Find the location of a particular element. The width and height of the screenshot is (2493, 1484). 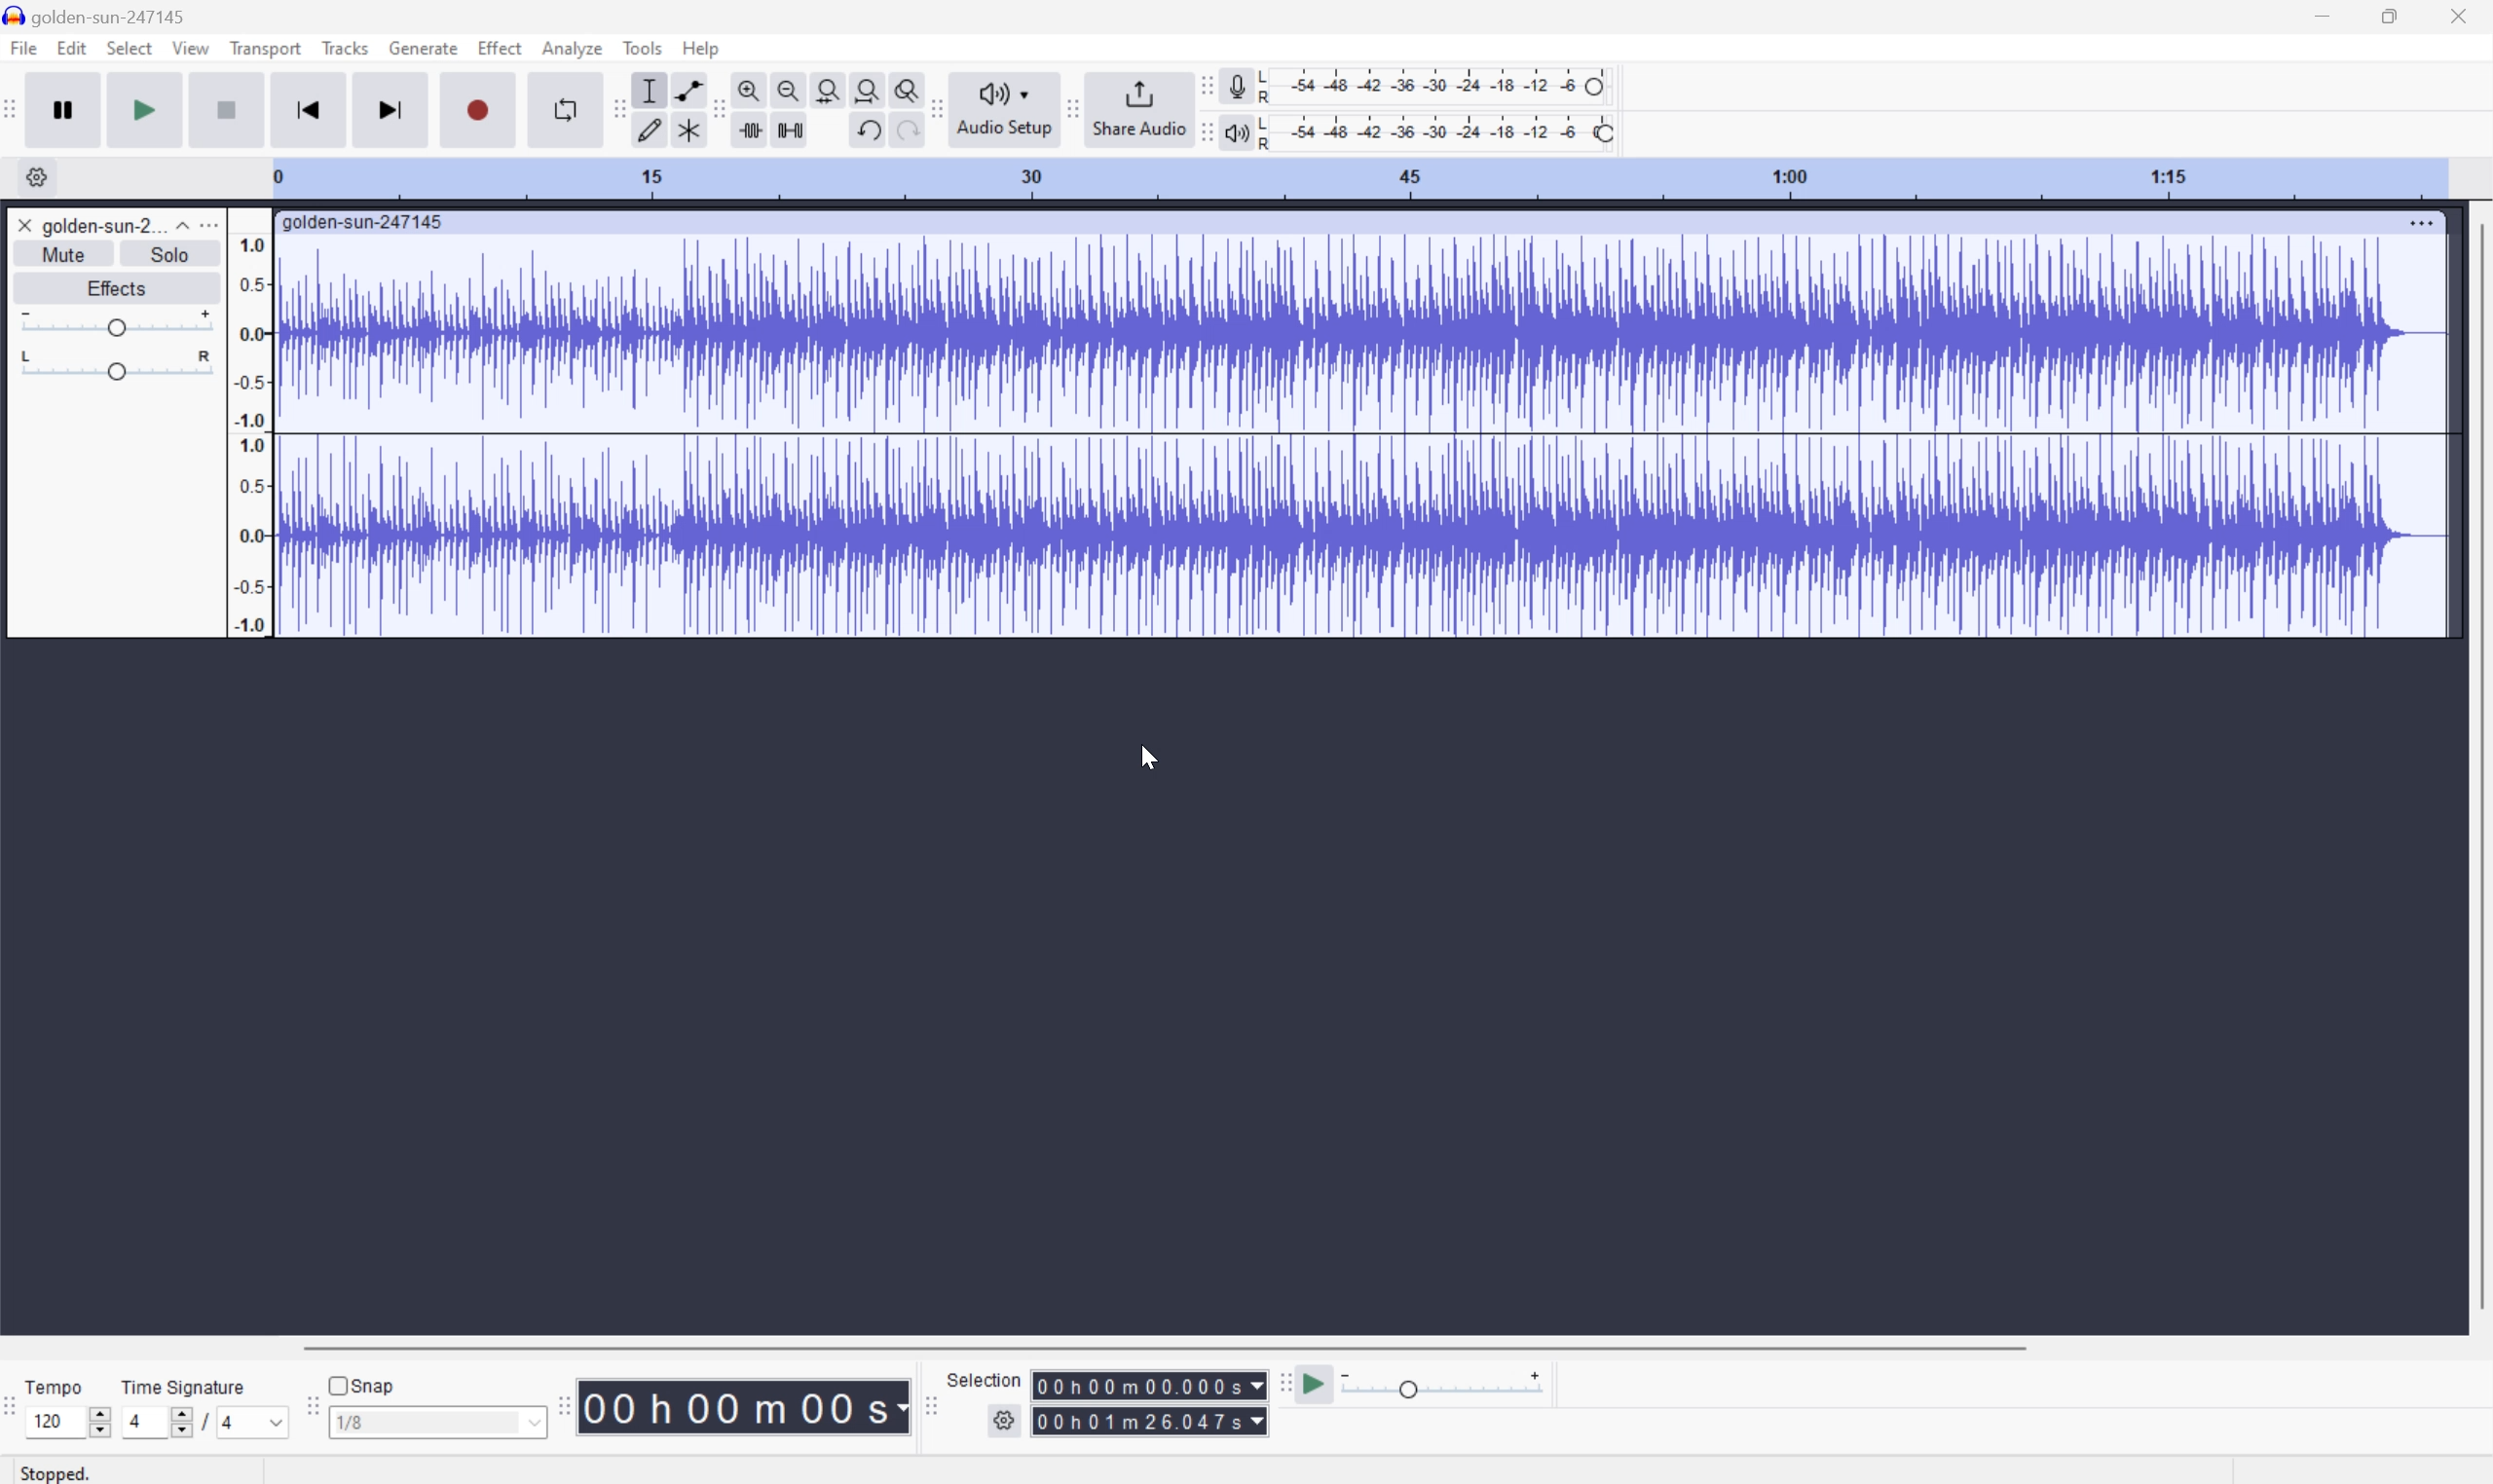

Audacity selection toolbar is located at coordinates (927, 1402).